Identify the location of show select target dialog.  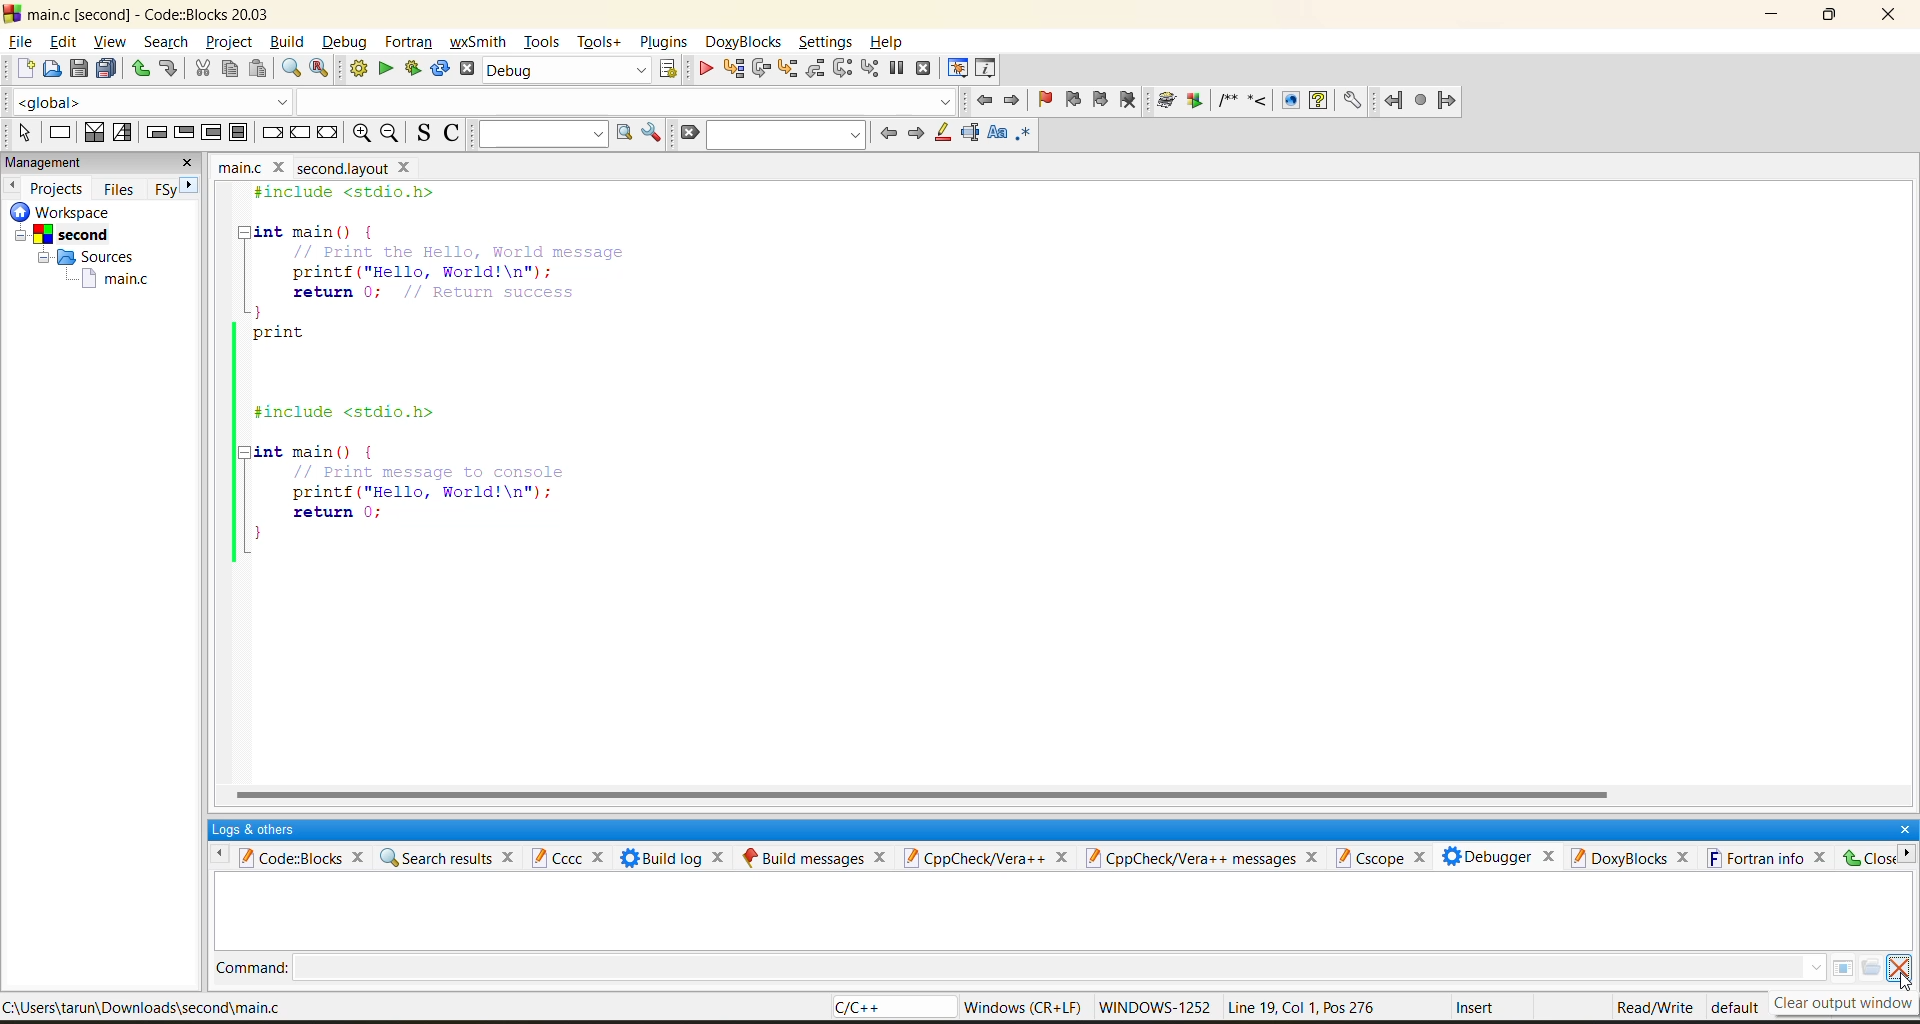
(672, 73).